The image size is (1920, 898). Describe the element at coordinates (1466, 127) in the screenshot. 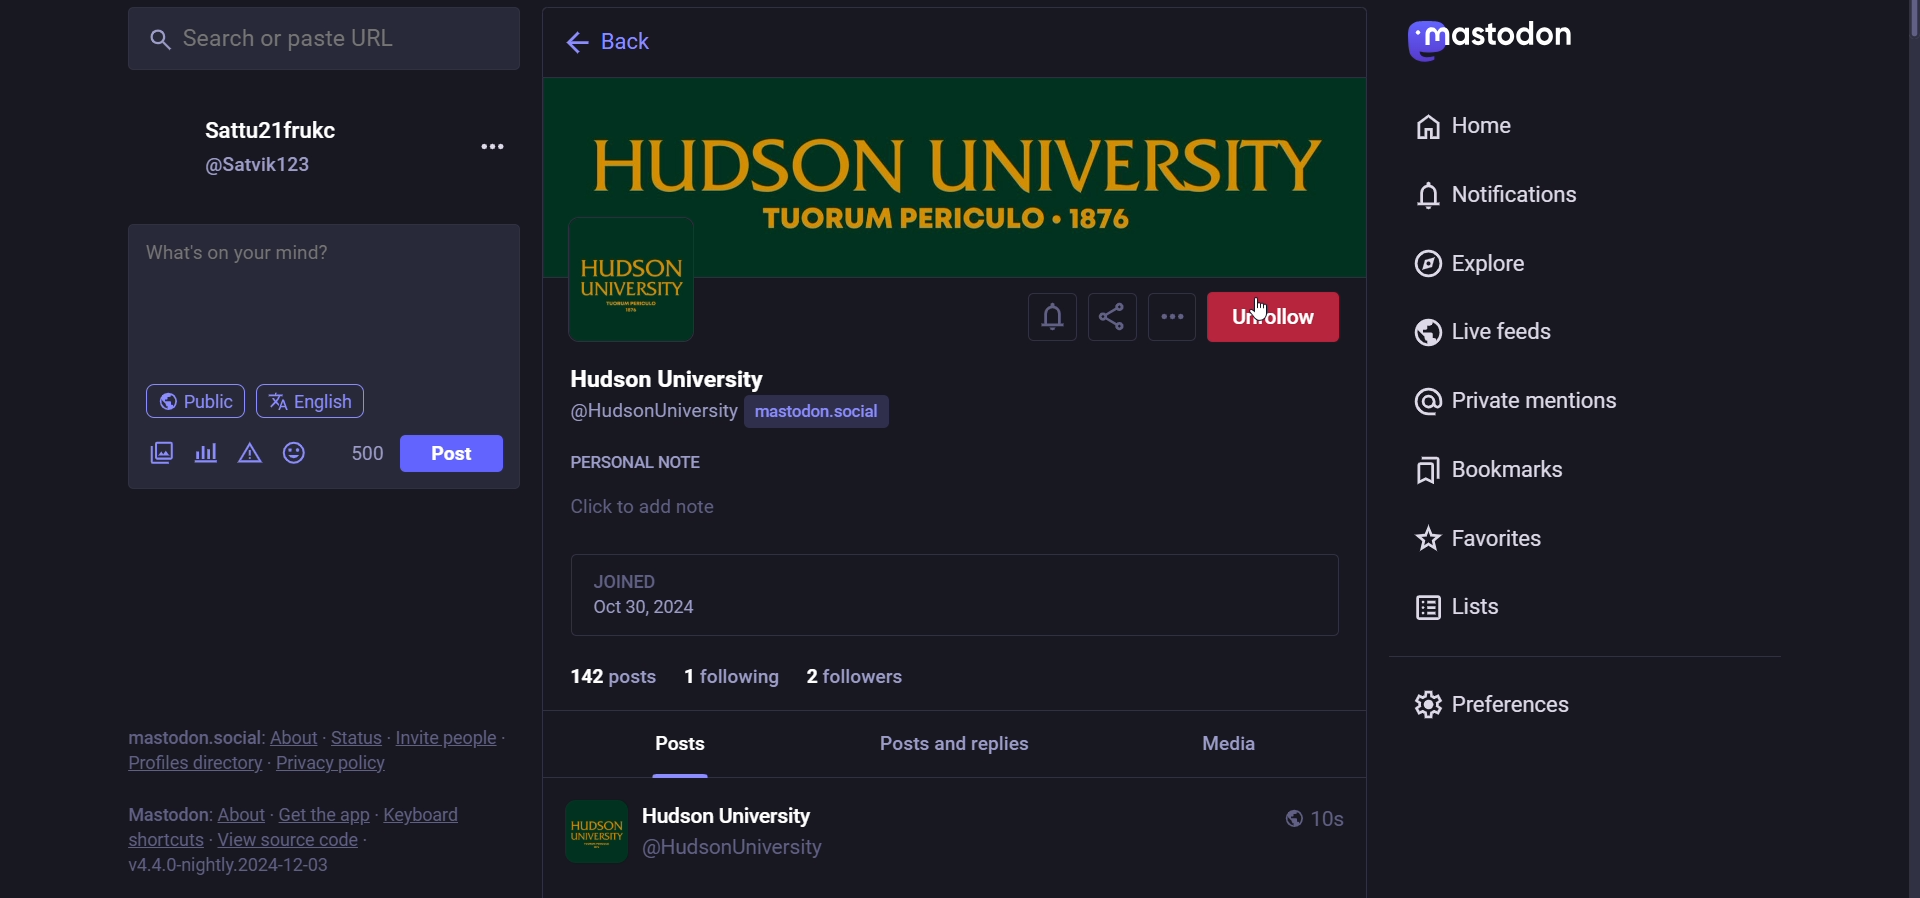

I see `home` at that location.